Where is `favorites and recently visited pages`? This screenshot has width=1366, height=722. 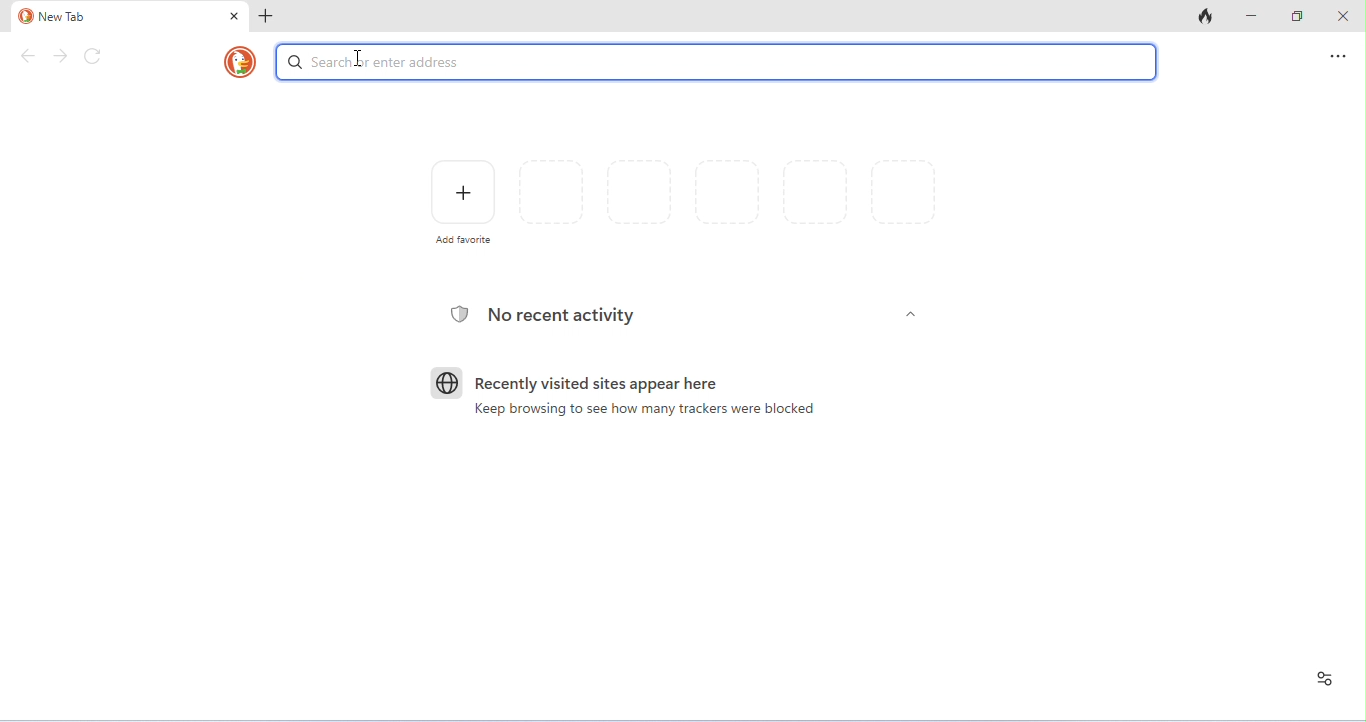
favorites and recently visited pages is located at coordinates (731, 190).